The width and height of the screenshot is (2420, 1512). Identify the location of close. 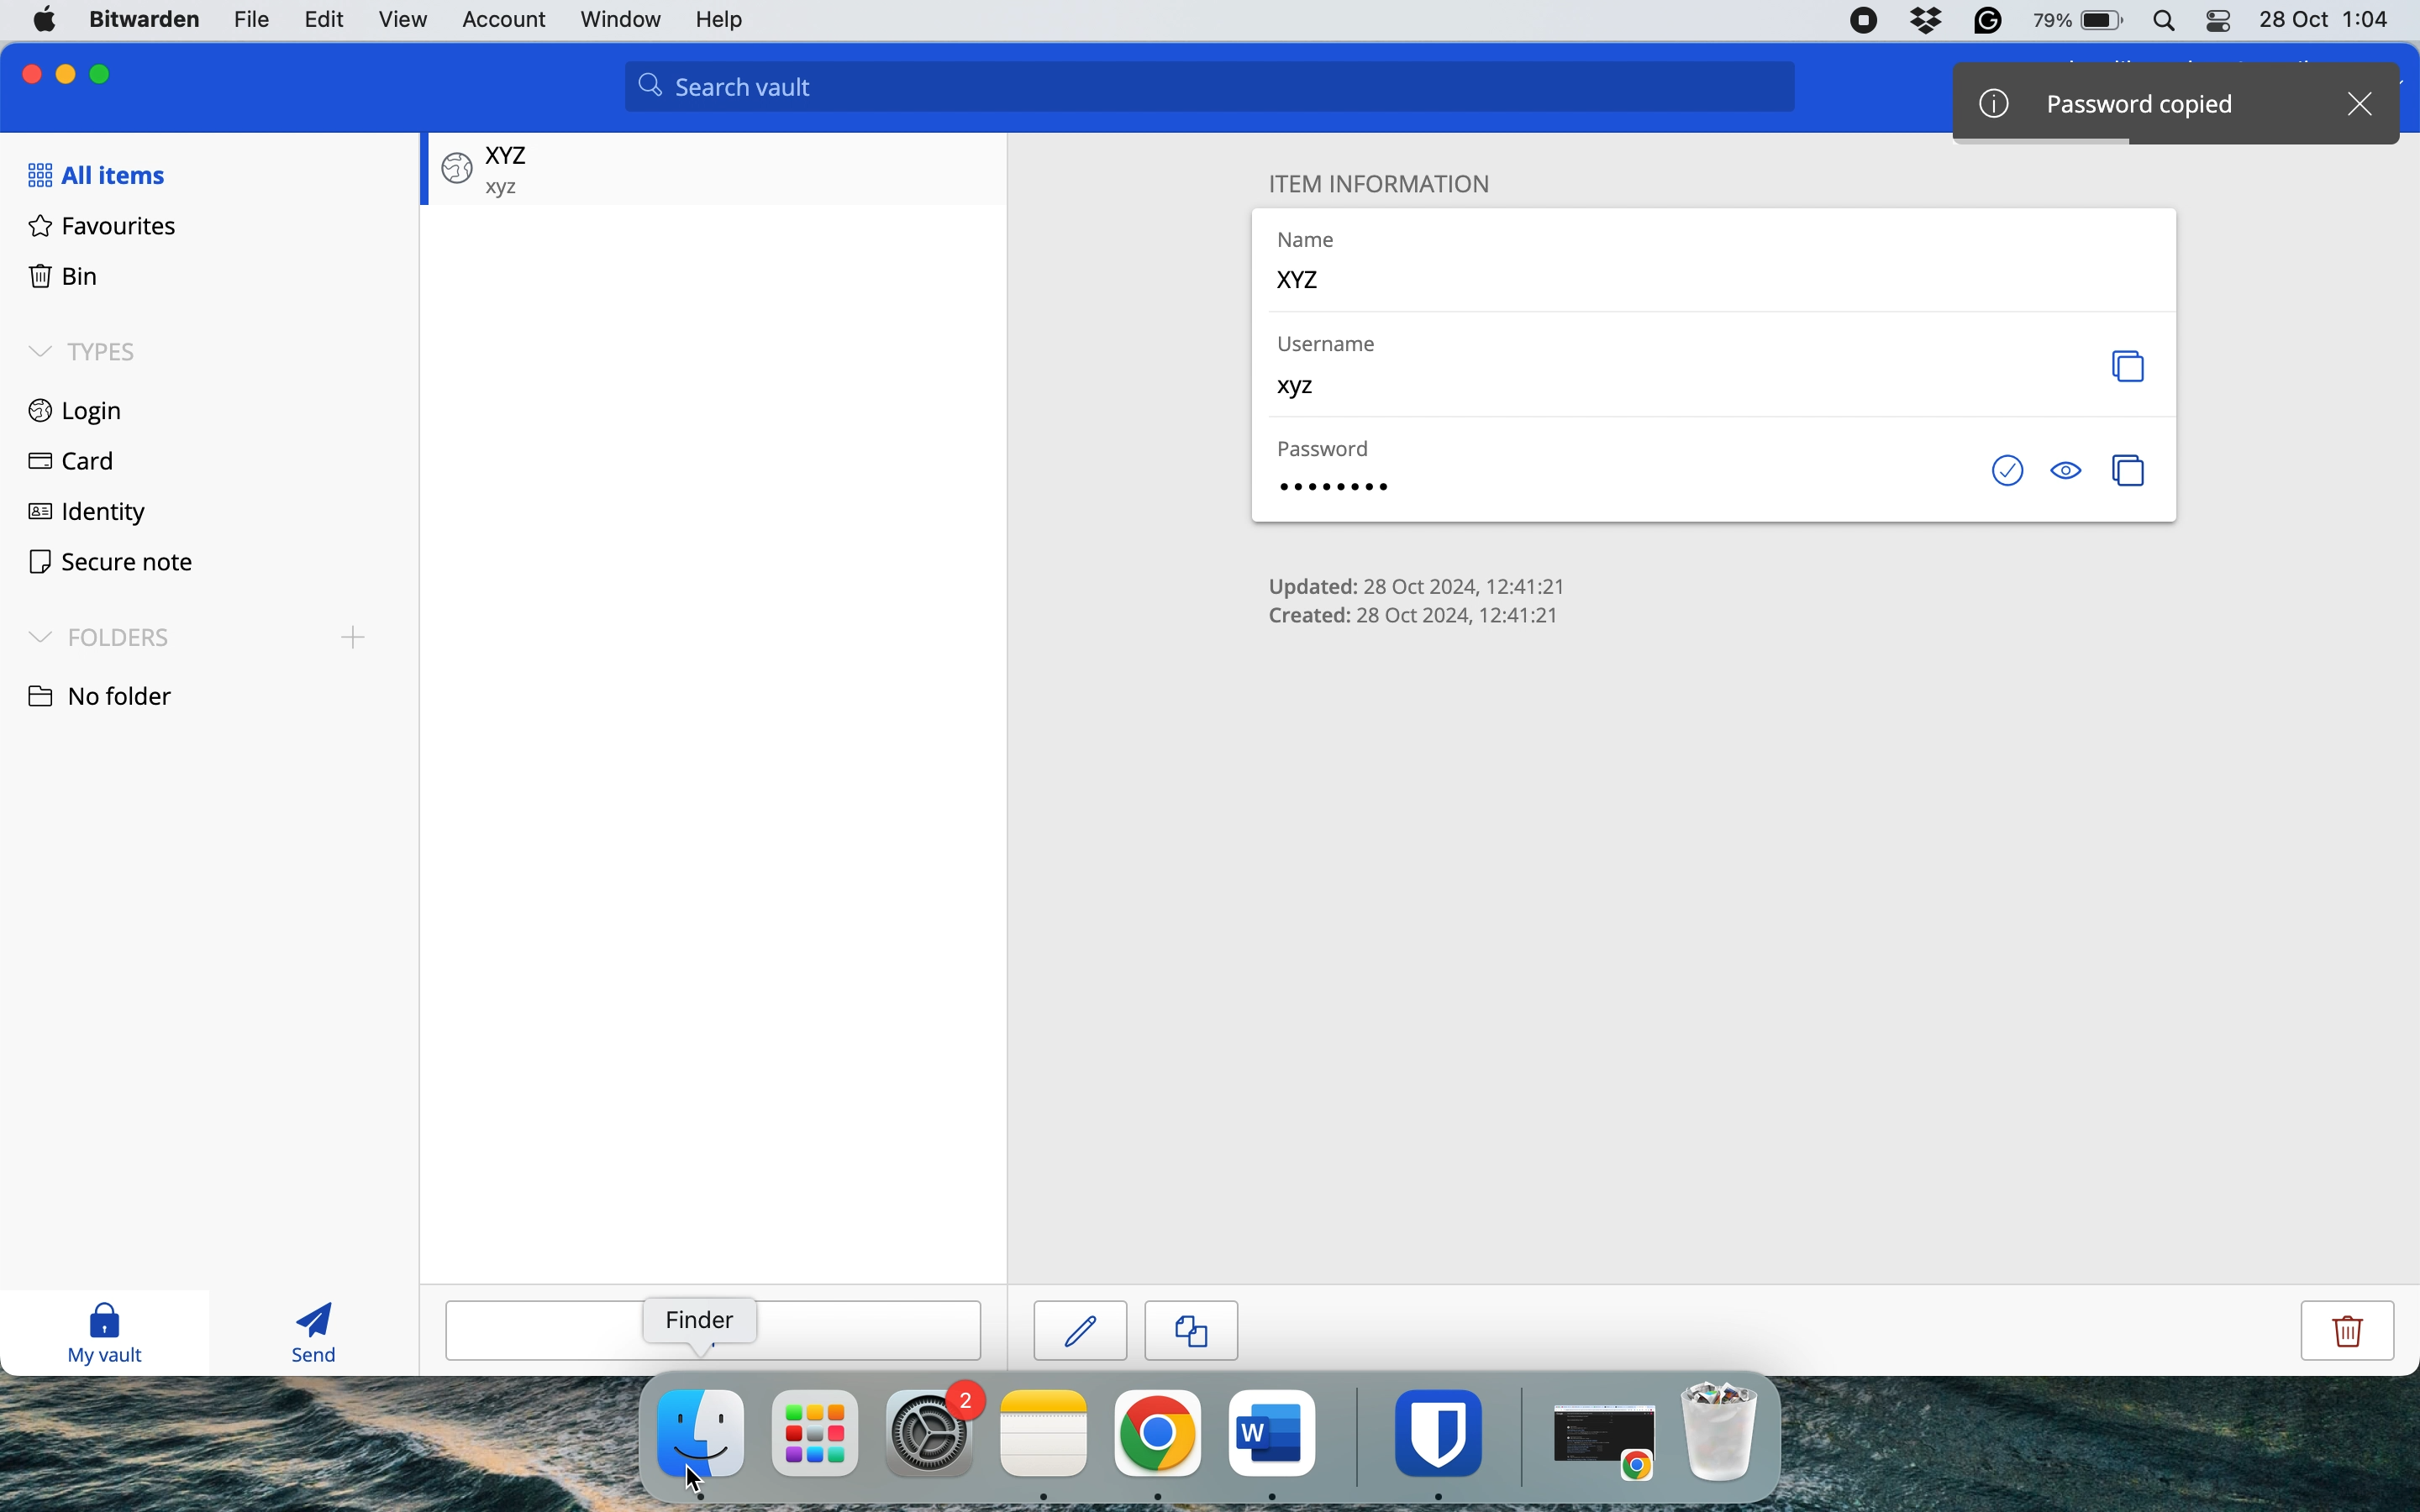
(2365, 98).